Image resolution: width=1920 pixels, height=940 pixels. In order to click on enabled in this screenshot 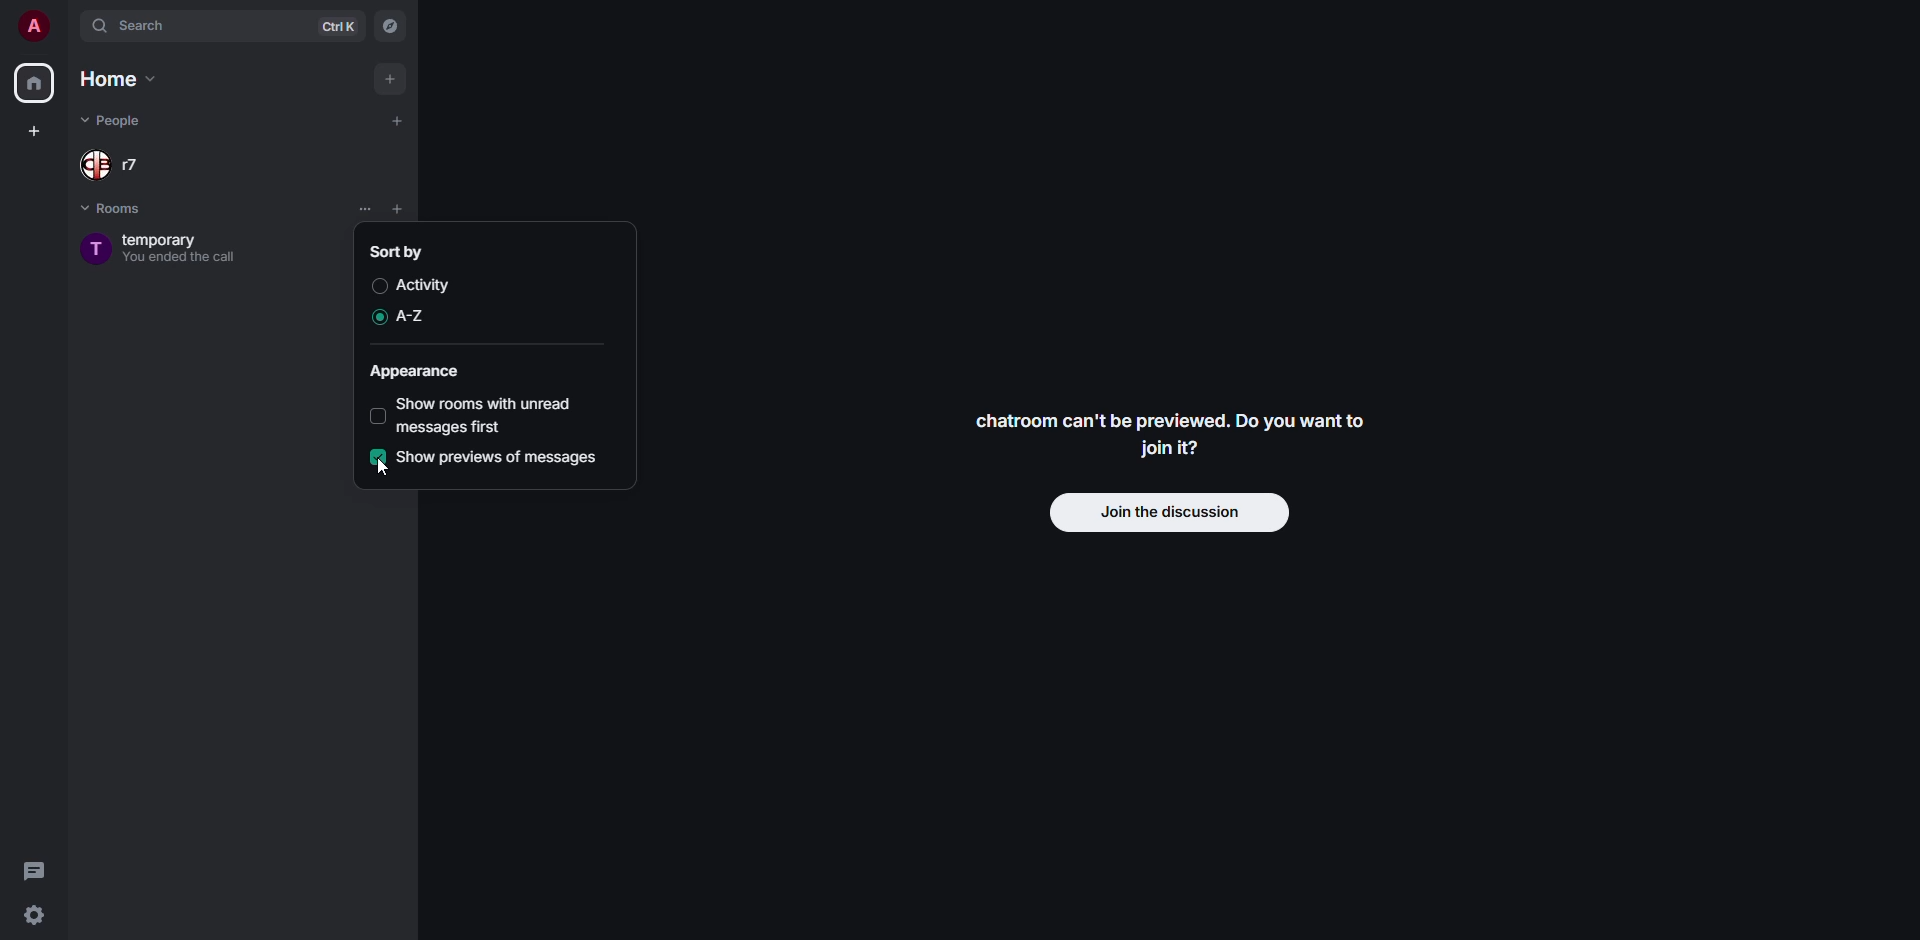, I will do `click(375, 316)`.